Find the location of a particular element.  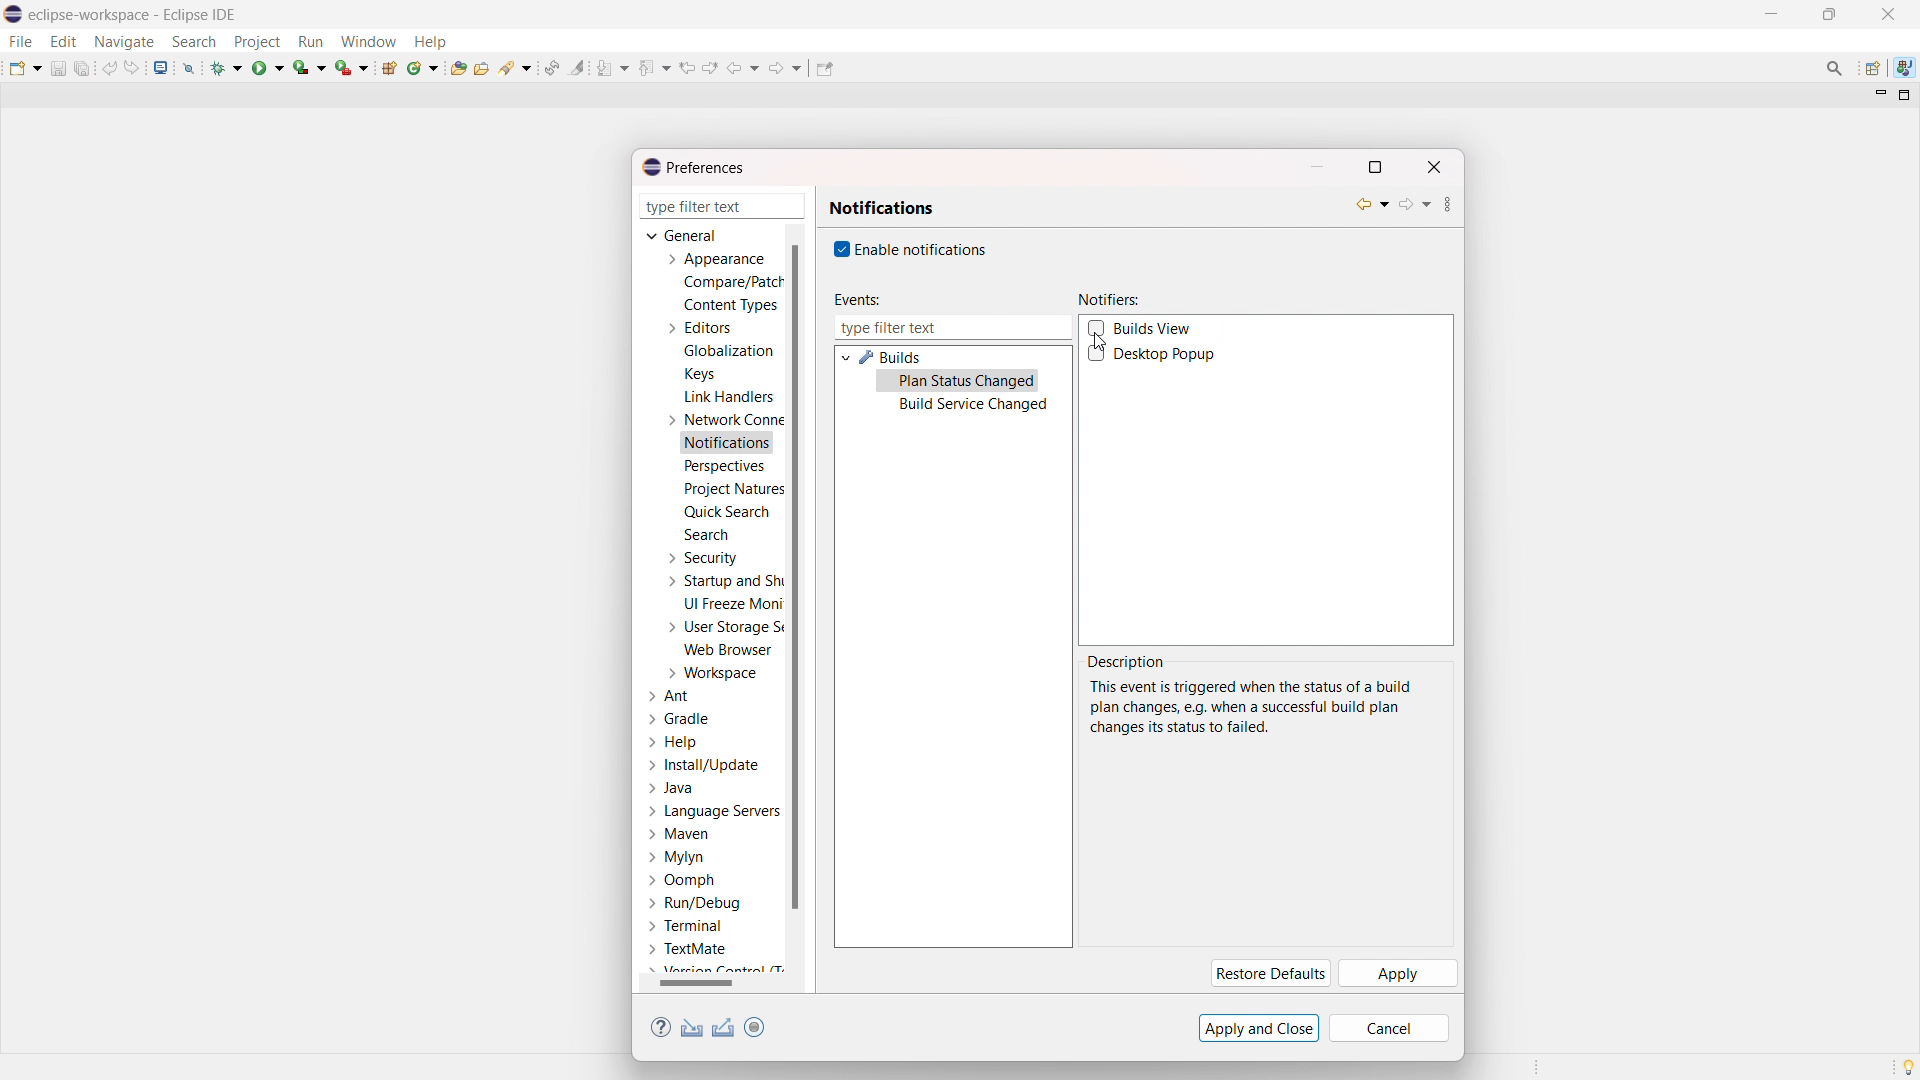

minimize is located at coordinates (1776, 14).